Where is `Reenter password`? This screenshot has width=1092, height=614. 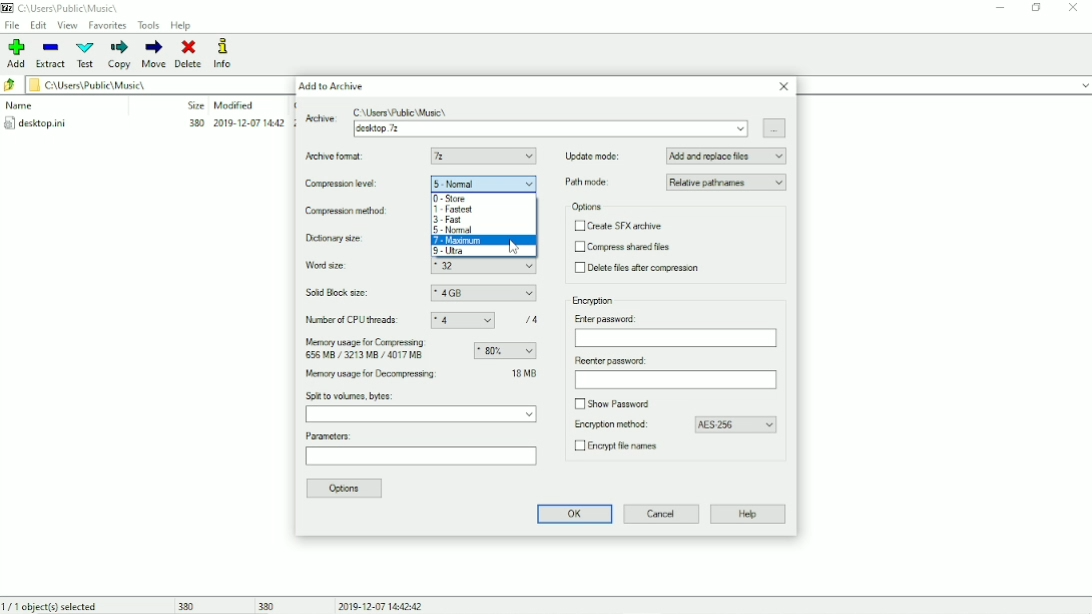 Reenter password is located at coordinates (674, 380).